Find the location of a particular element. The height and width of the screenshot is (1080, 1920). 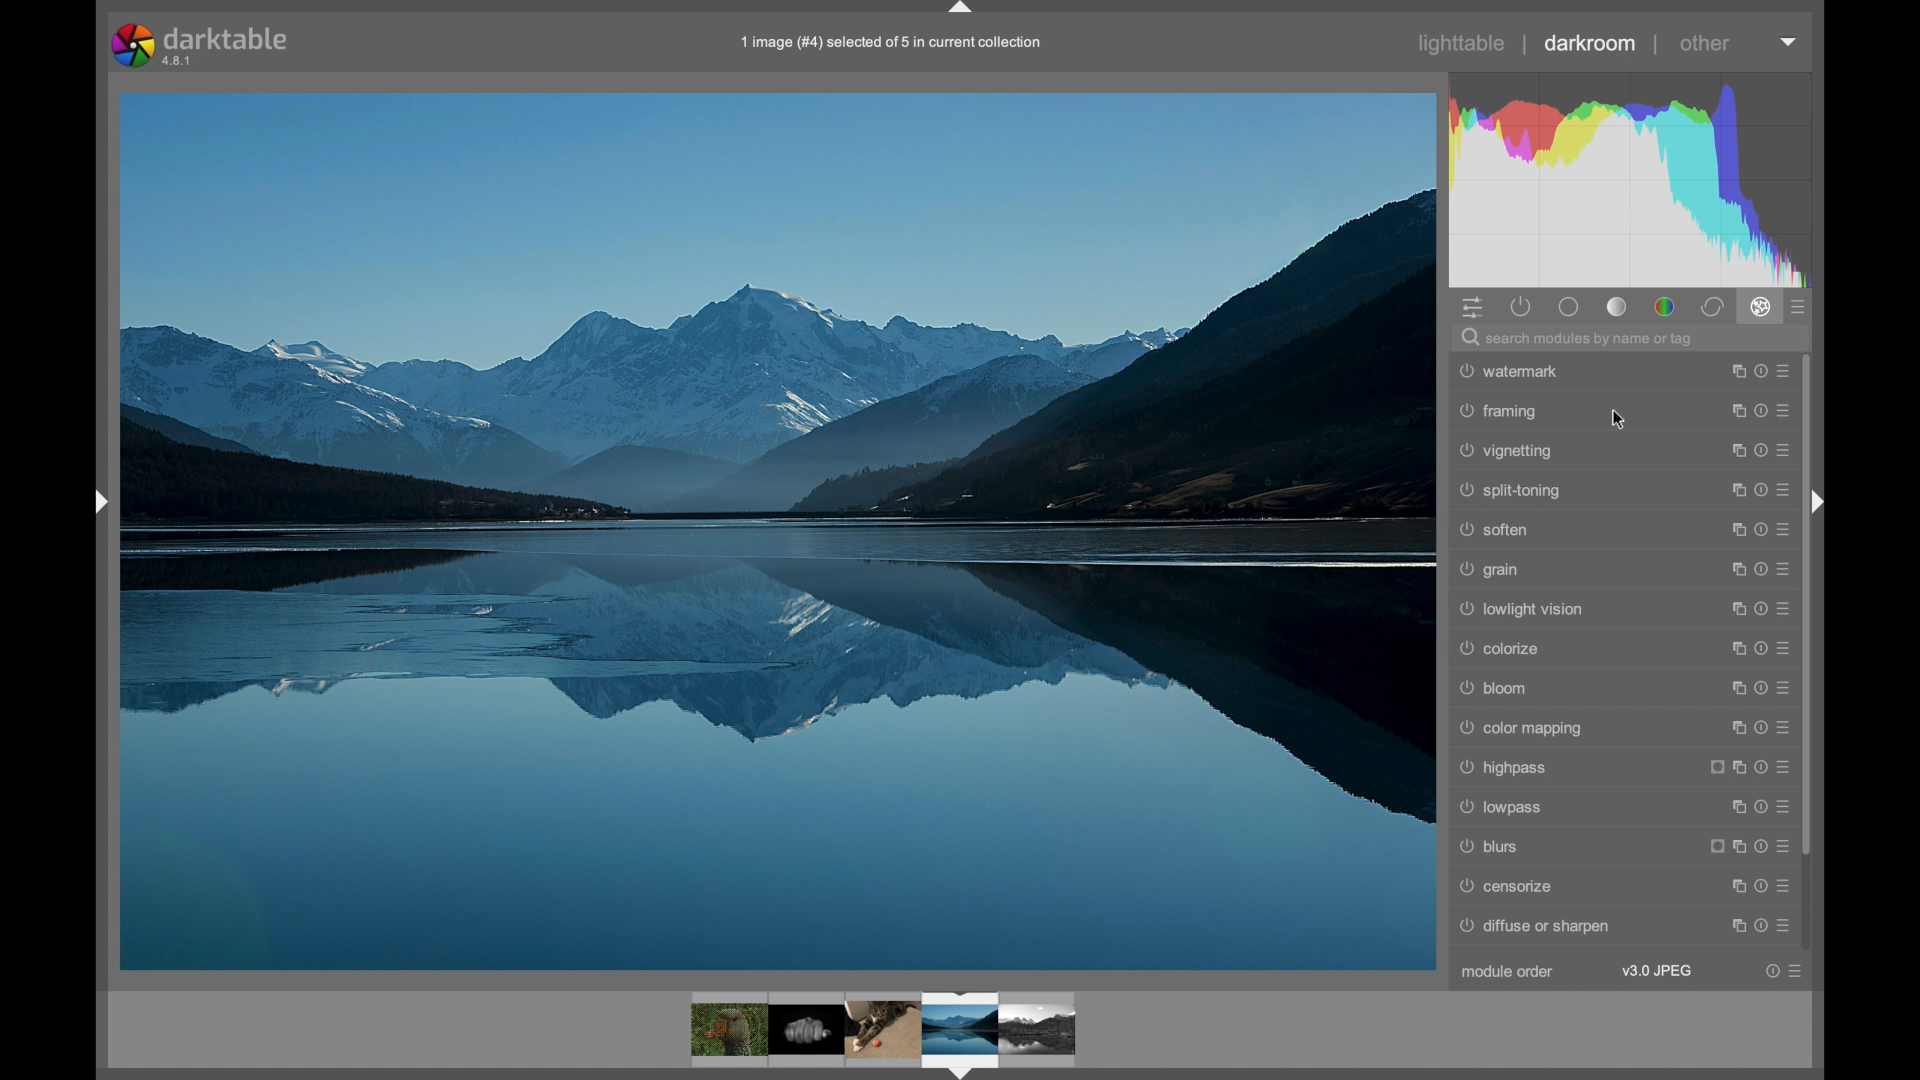

more options is located at coordinates (1748, 768).